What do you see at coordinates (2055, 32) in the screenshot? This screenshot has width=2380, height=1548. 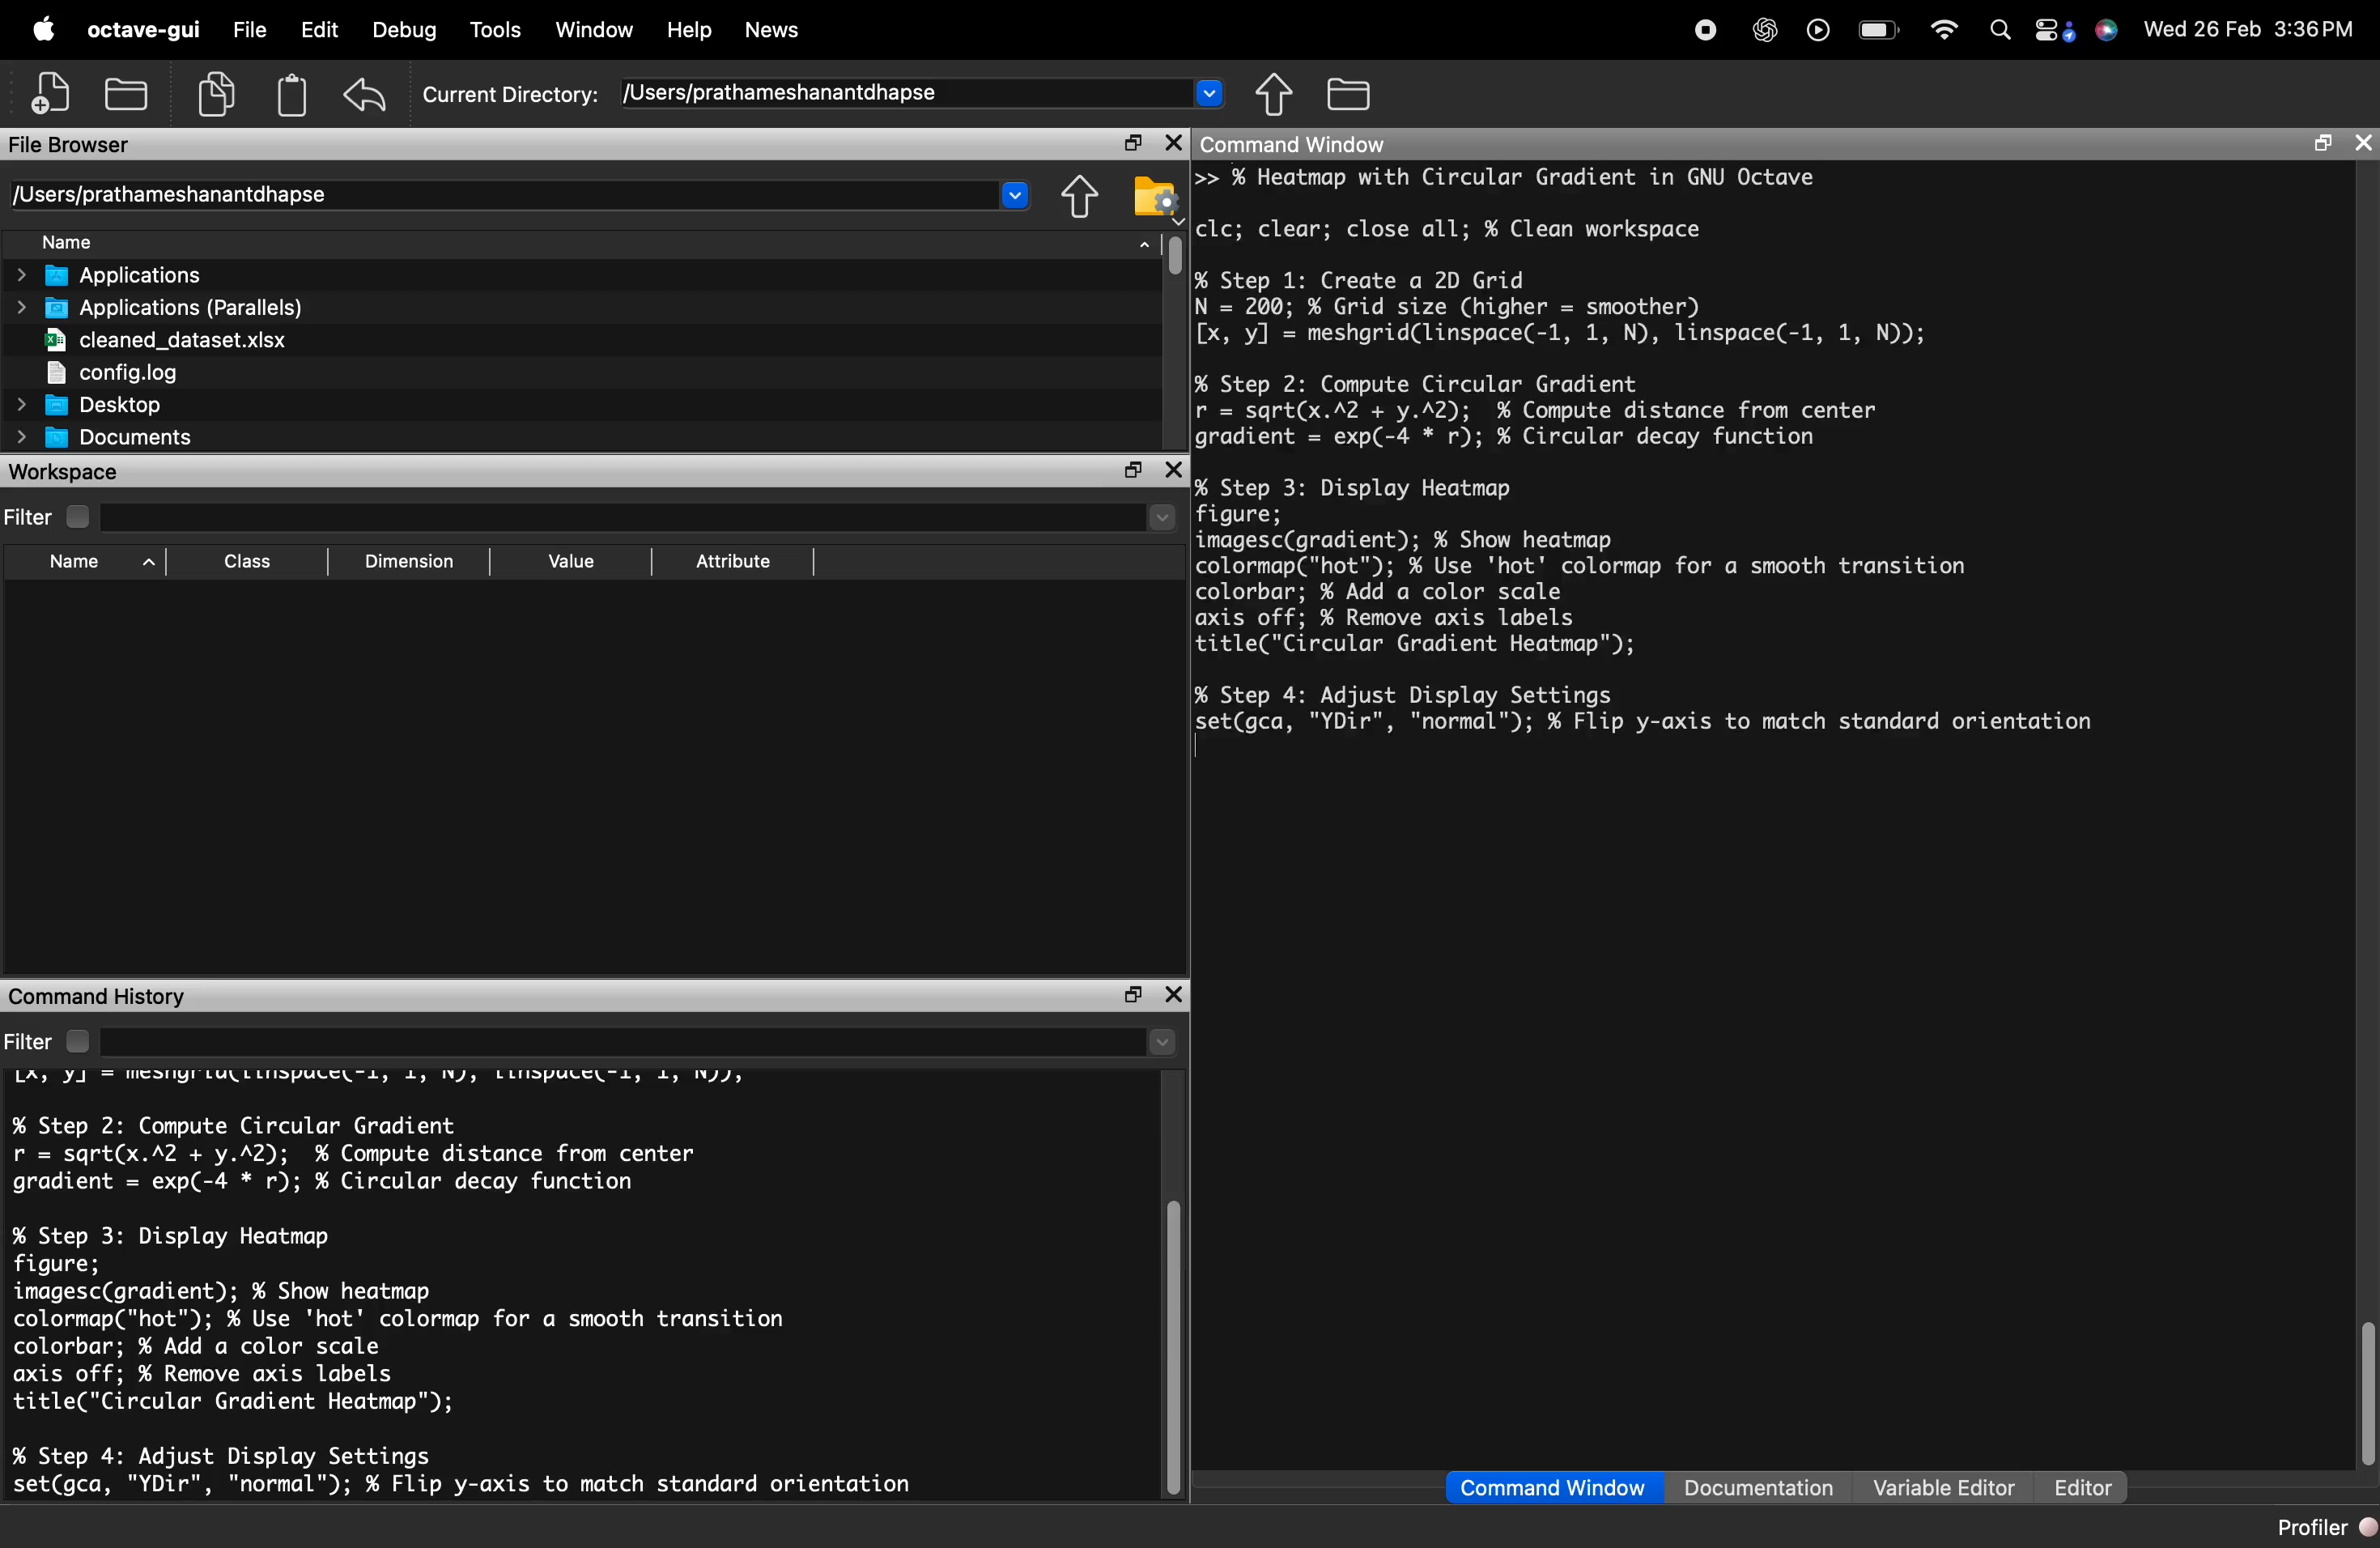 I see `control center` at bounding box center [2055, 32].